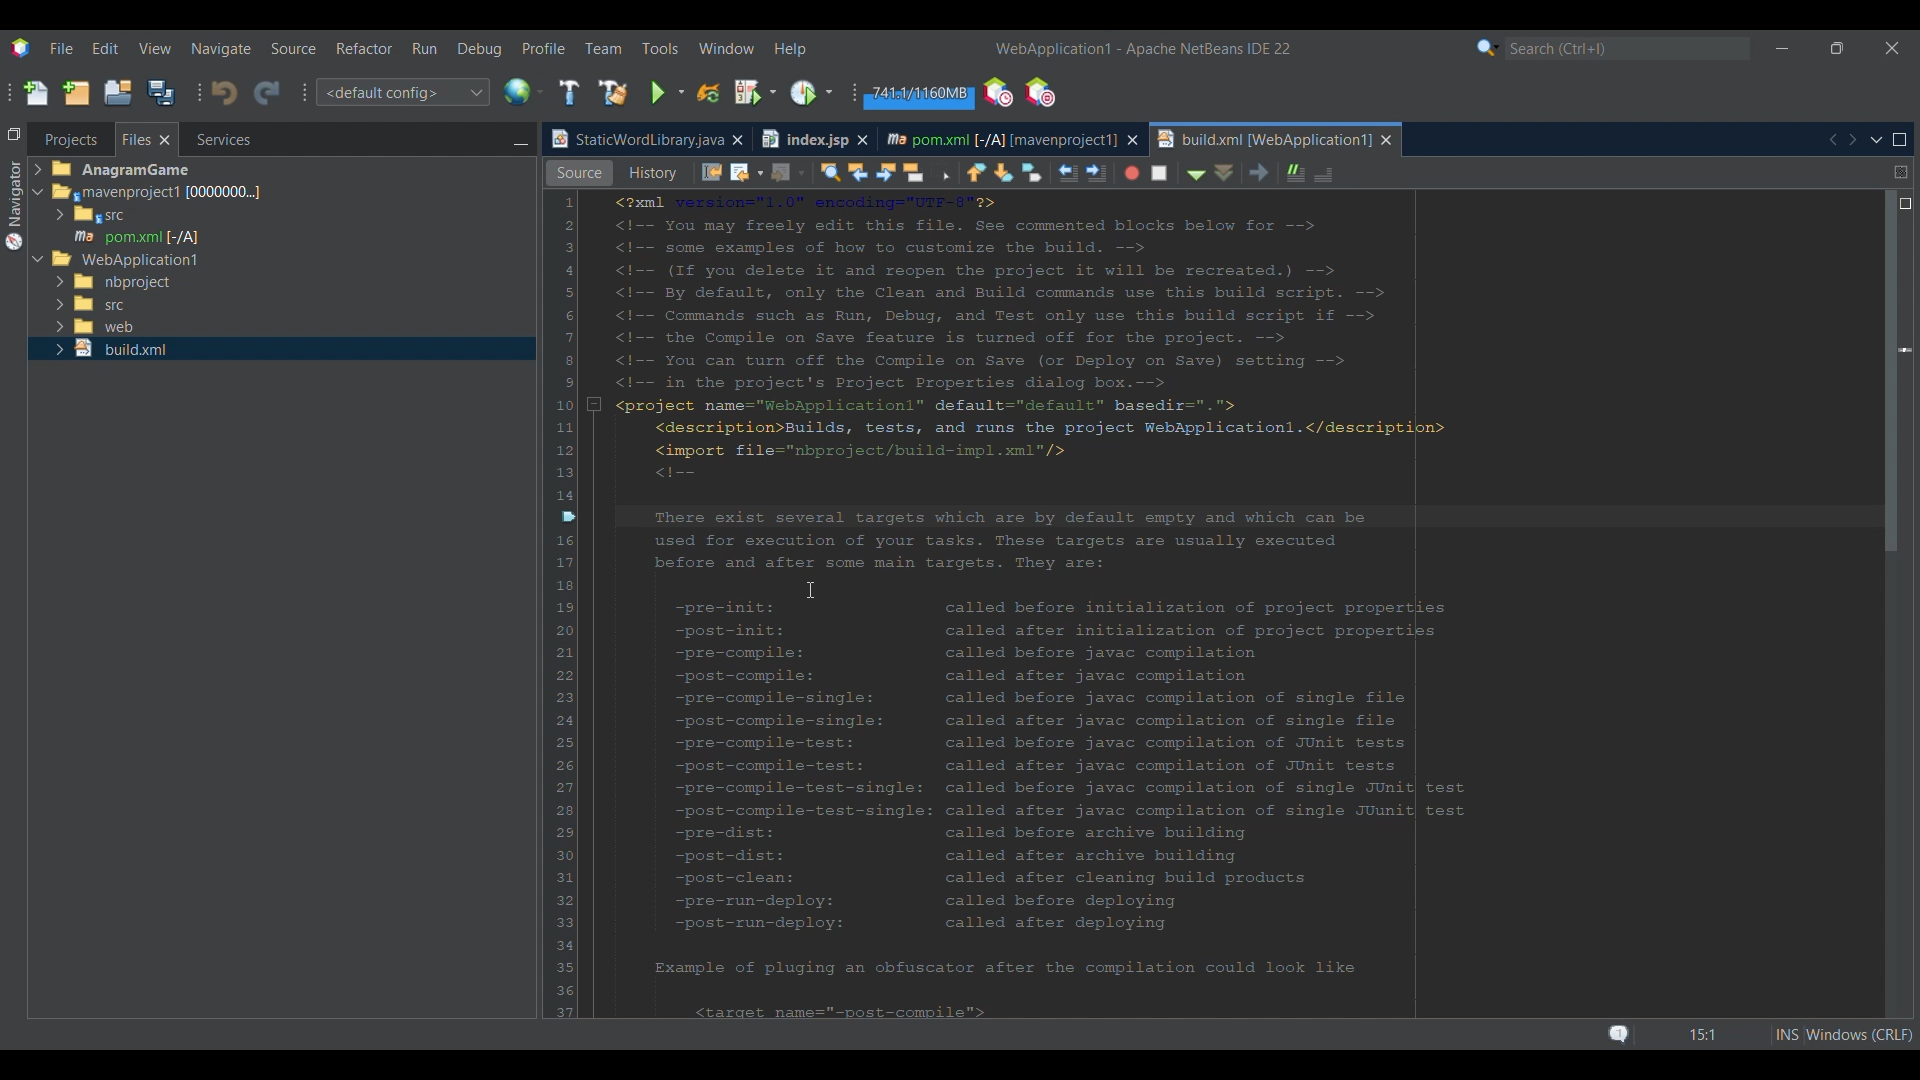 The width and height of the screenshot is (1920, 1080). What do you see at coordinates (1782, 49) in the screenshot?
I see `Minimize` at bounding box center [1782, 49].